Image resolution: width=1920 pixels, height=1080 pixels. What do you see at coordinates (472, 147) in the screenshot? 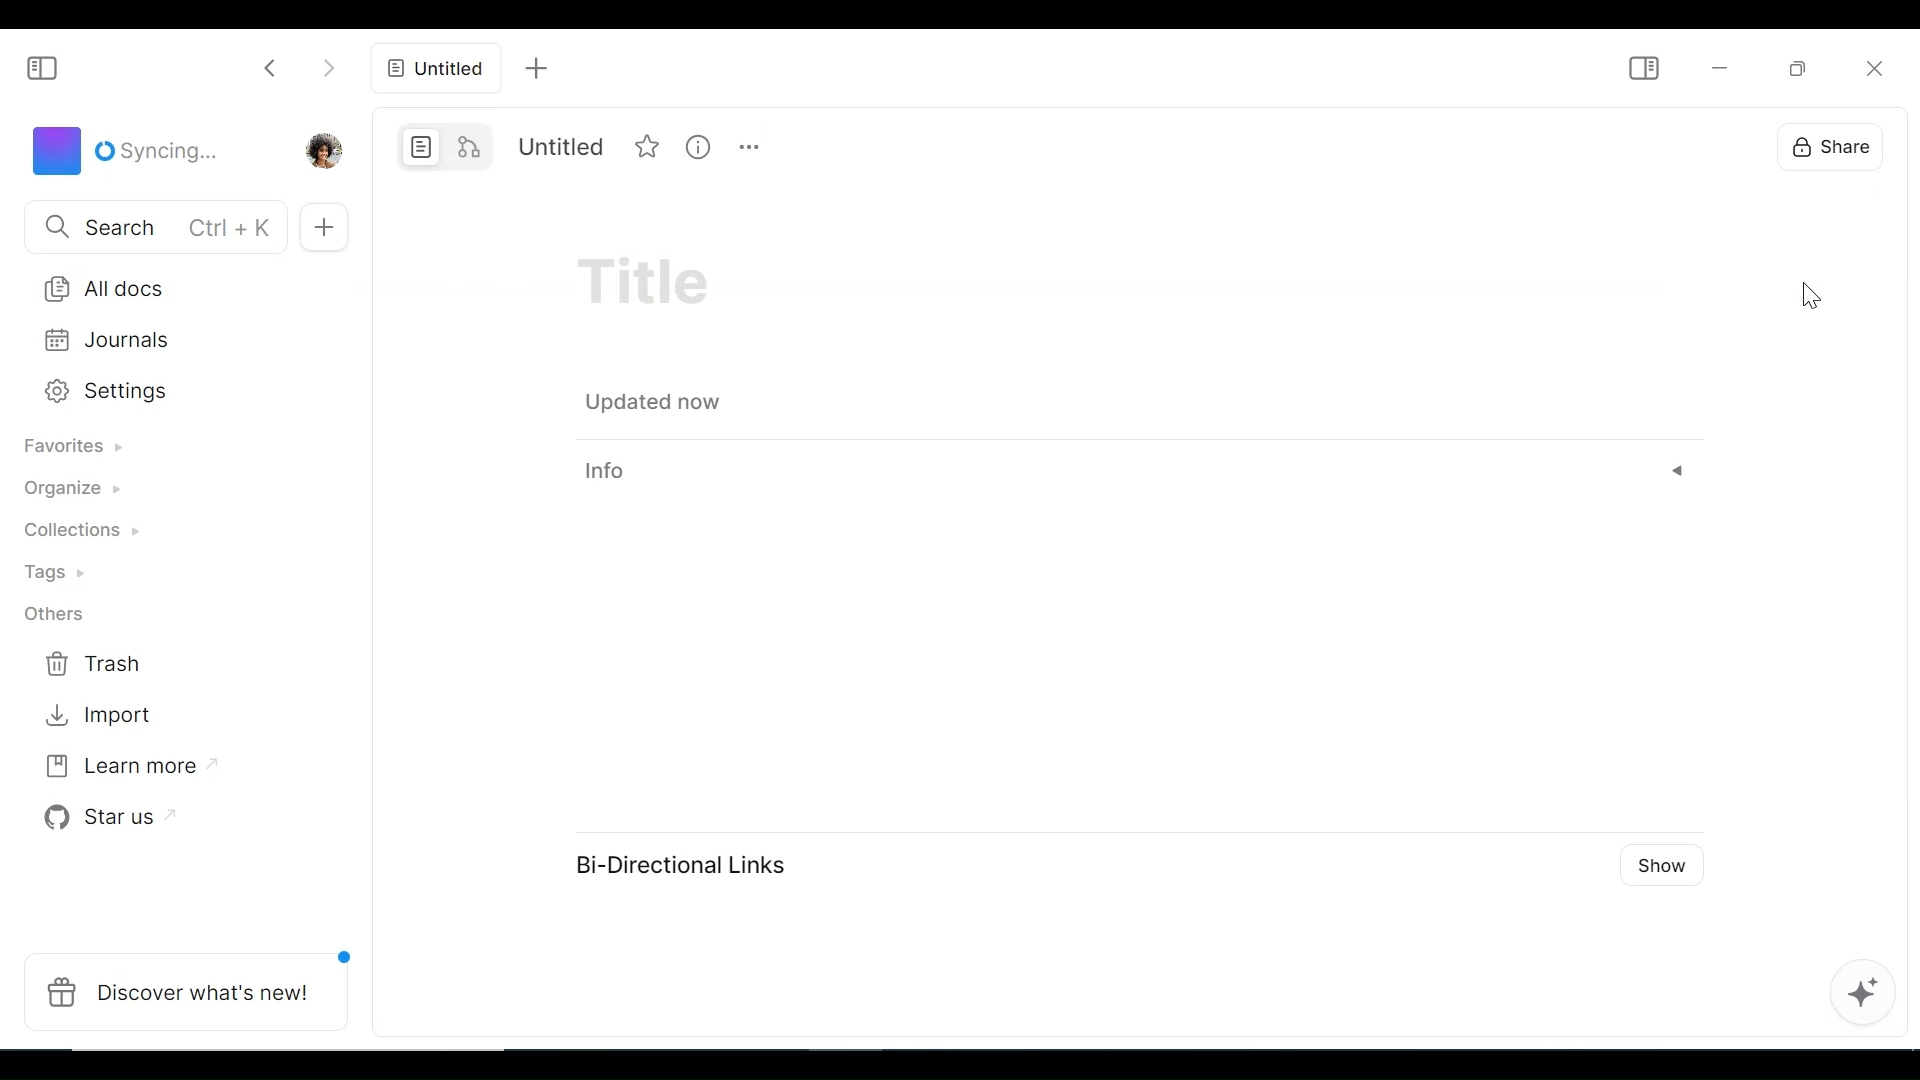
I see `Edgeless mode` at bounding box center [472, 147].